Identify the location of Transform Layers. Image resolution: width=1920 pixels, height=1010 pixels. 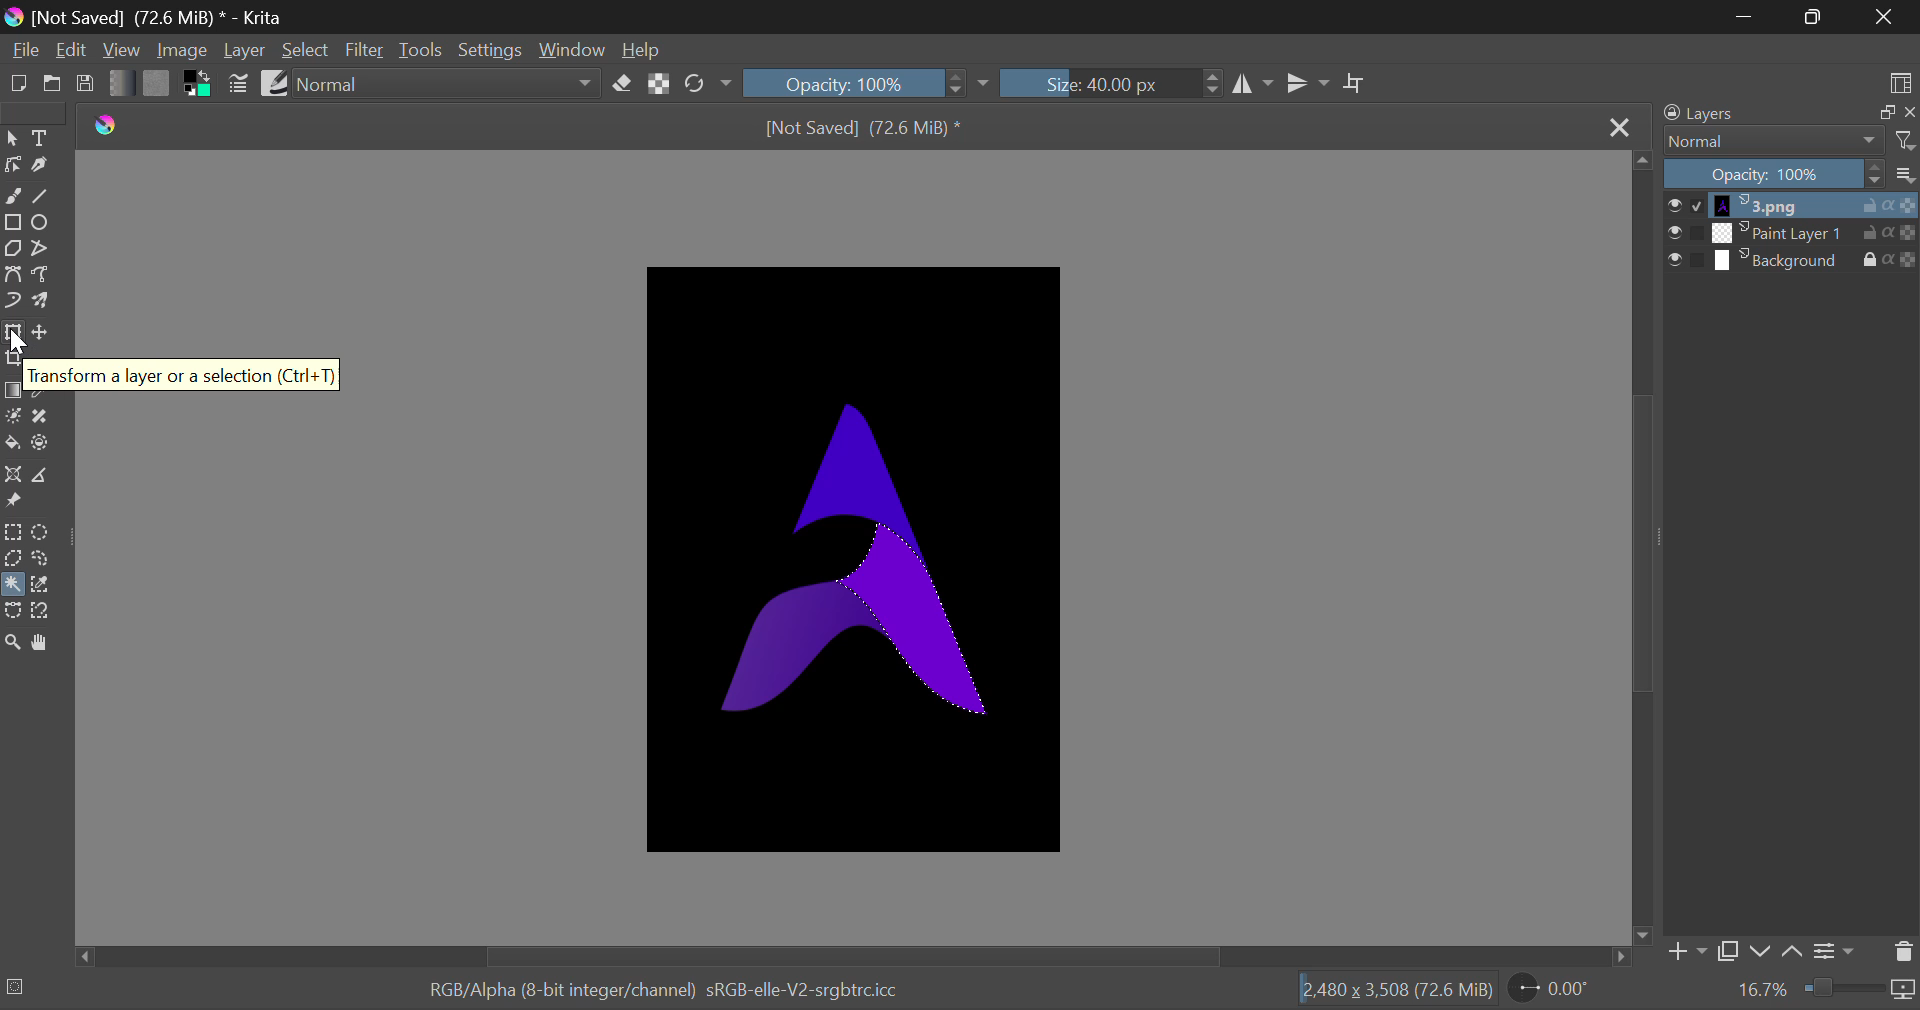
(13, 335).